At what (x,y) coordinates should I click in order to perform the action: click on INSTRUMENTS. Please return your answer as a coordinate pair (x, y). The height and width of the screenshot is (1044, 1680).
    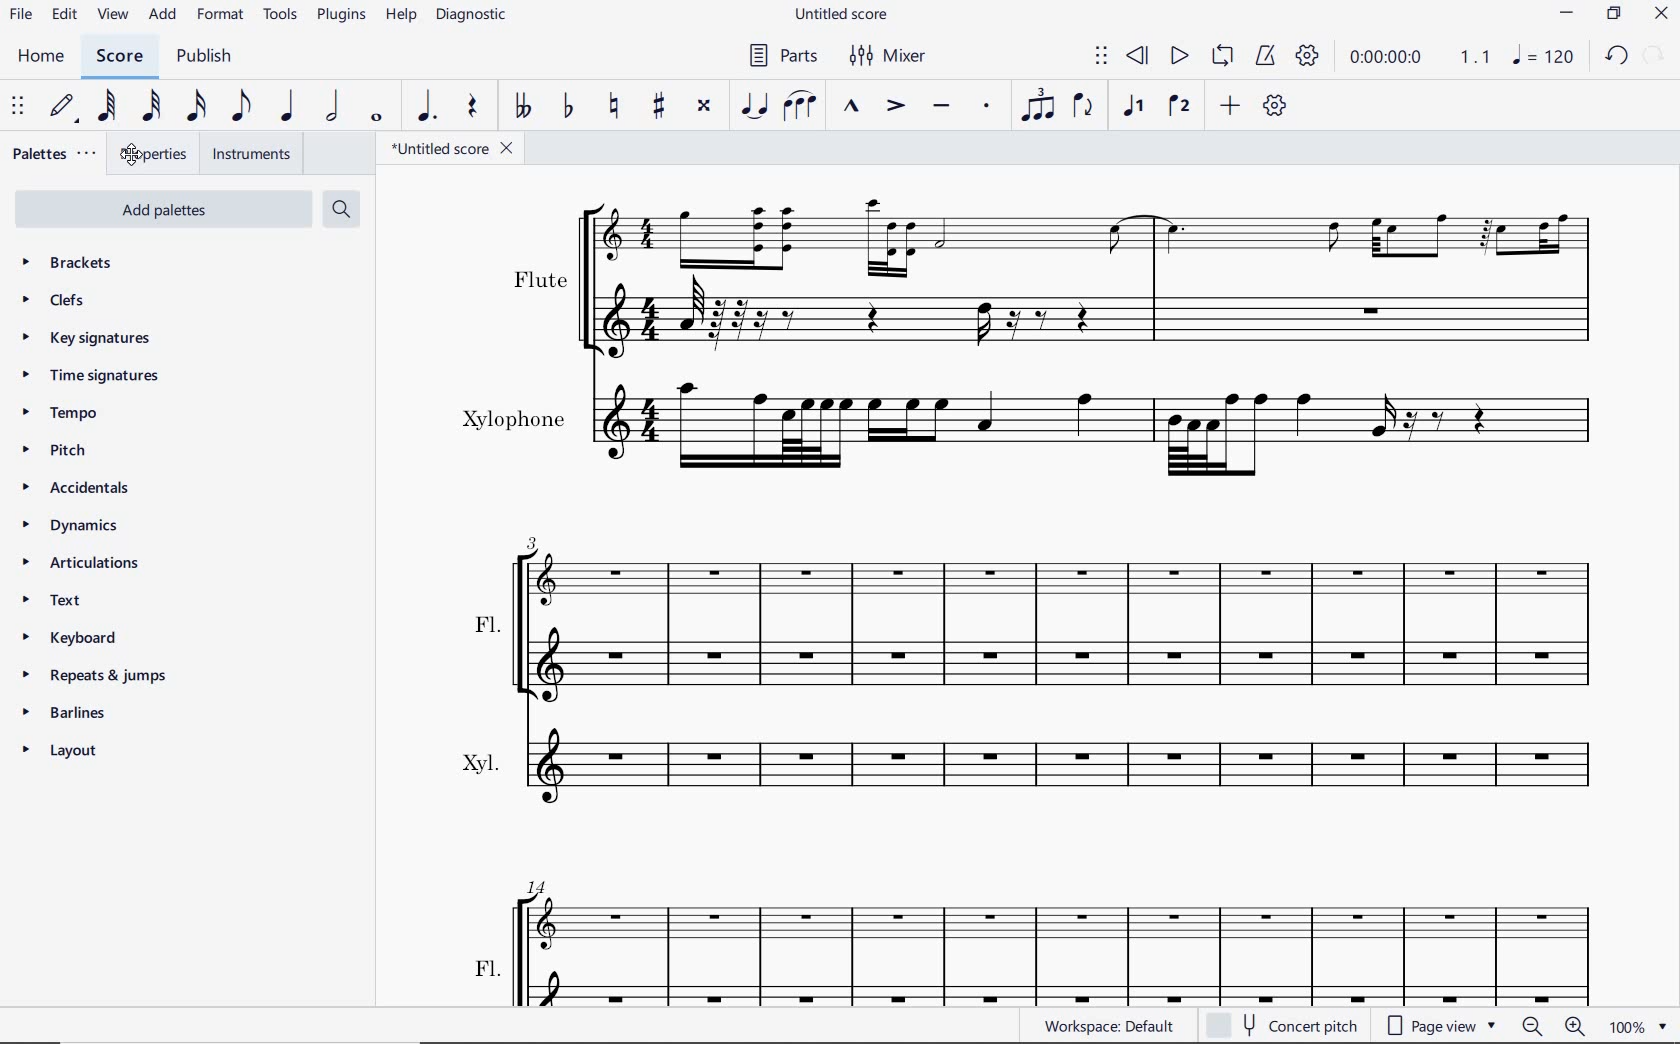
    Looking at the image, I should click on (251, 155).